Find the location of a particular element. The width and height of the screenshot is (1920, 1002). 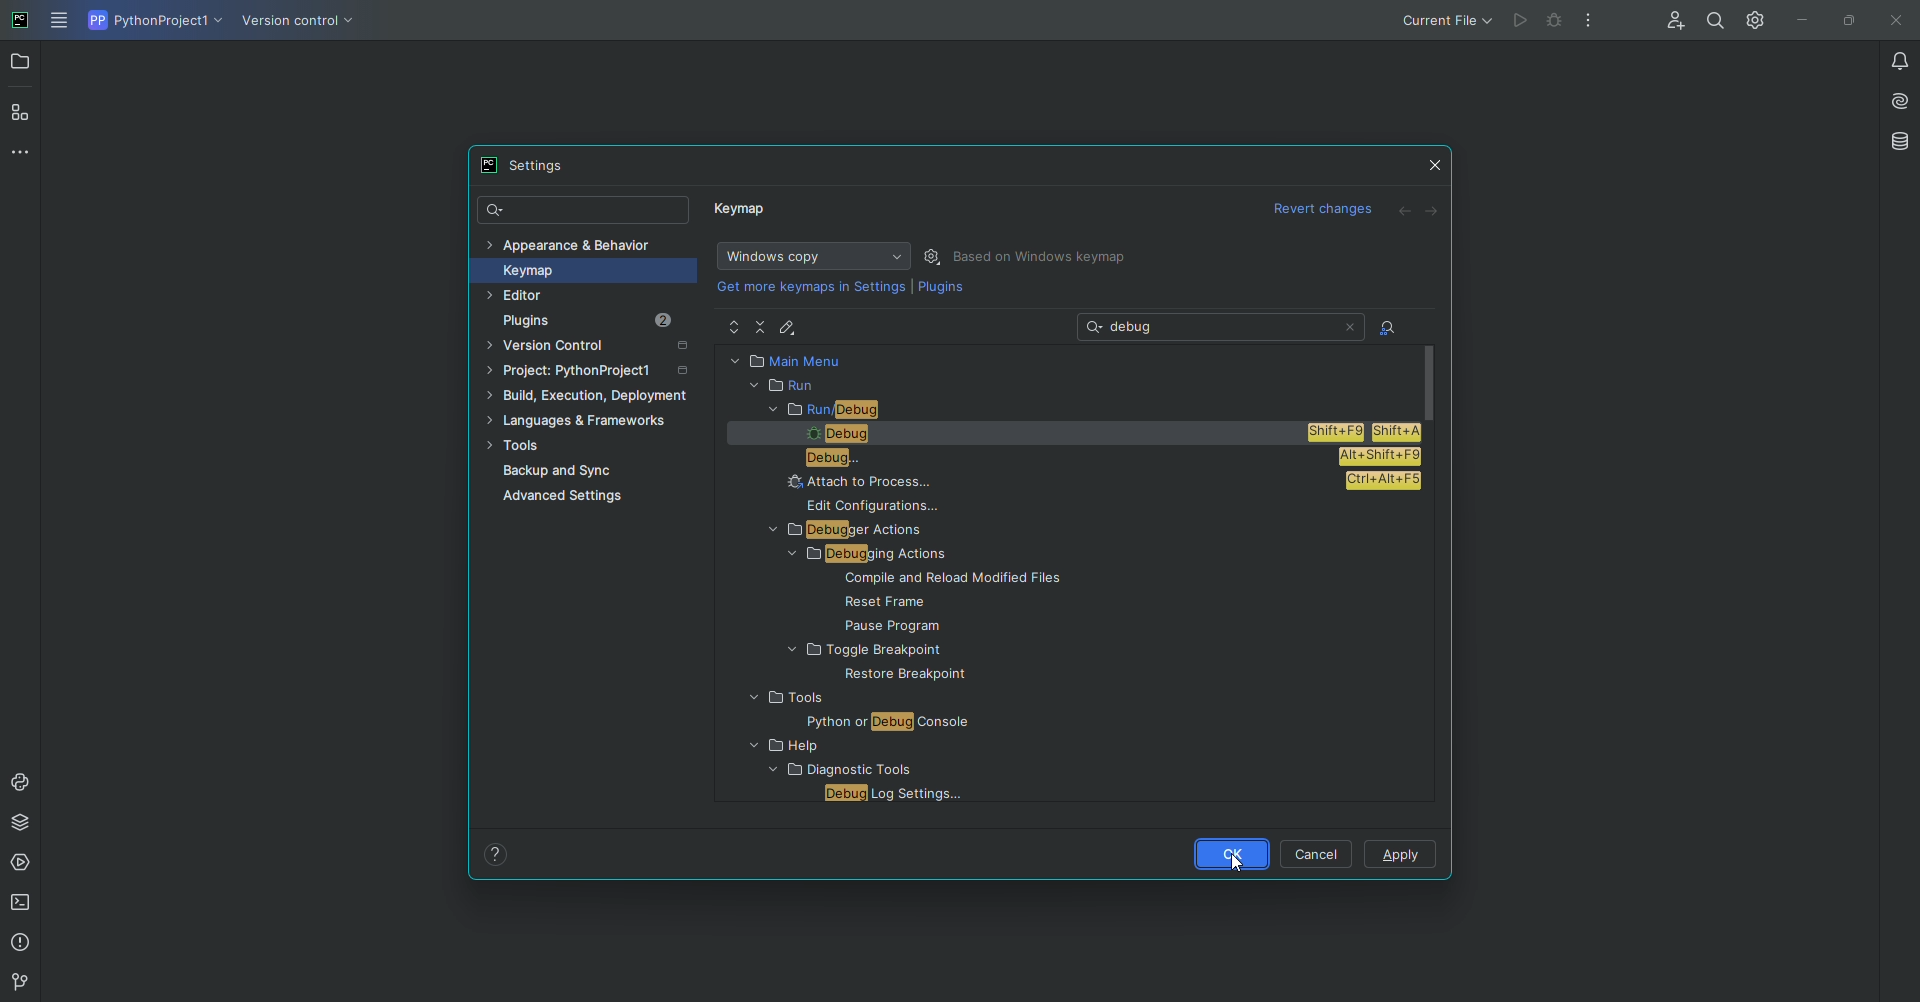

Appearance is located at coordinates (570, 243).